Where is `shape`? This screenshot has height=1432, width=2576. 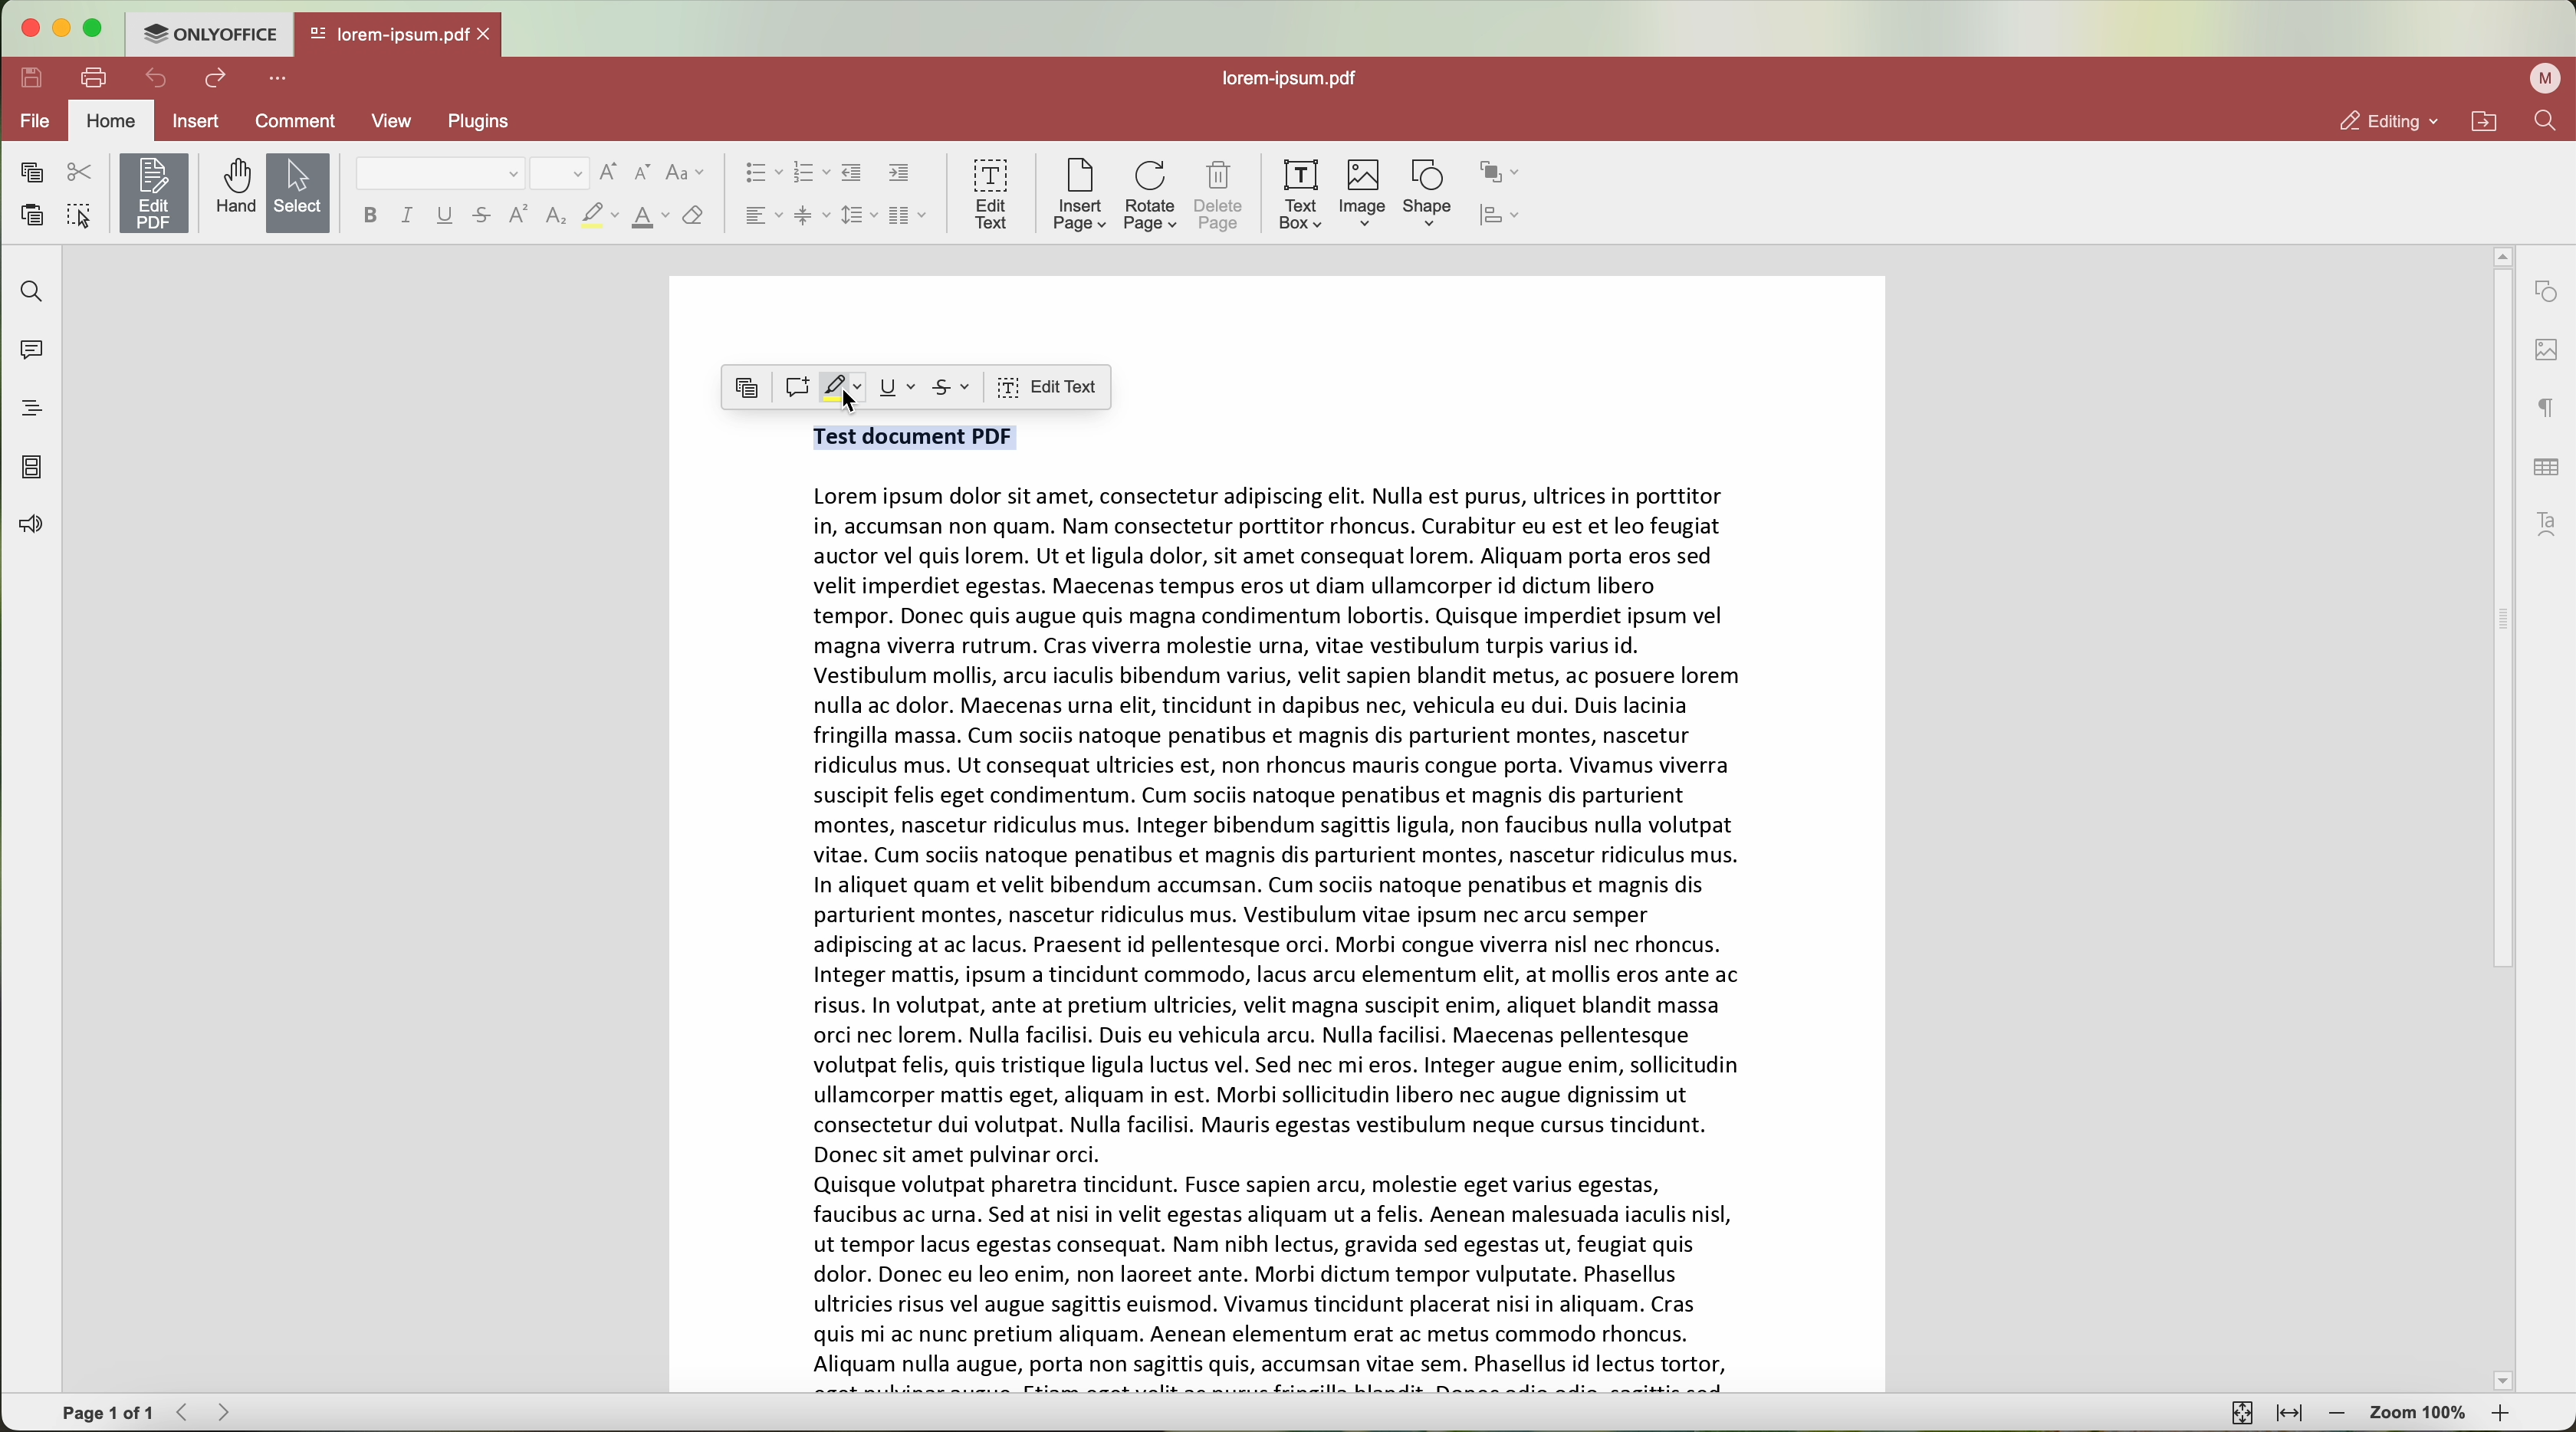
shape is located at coordinates (1428, 196).